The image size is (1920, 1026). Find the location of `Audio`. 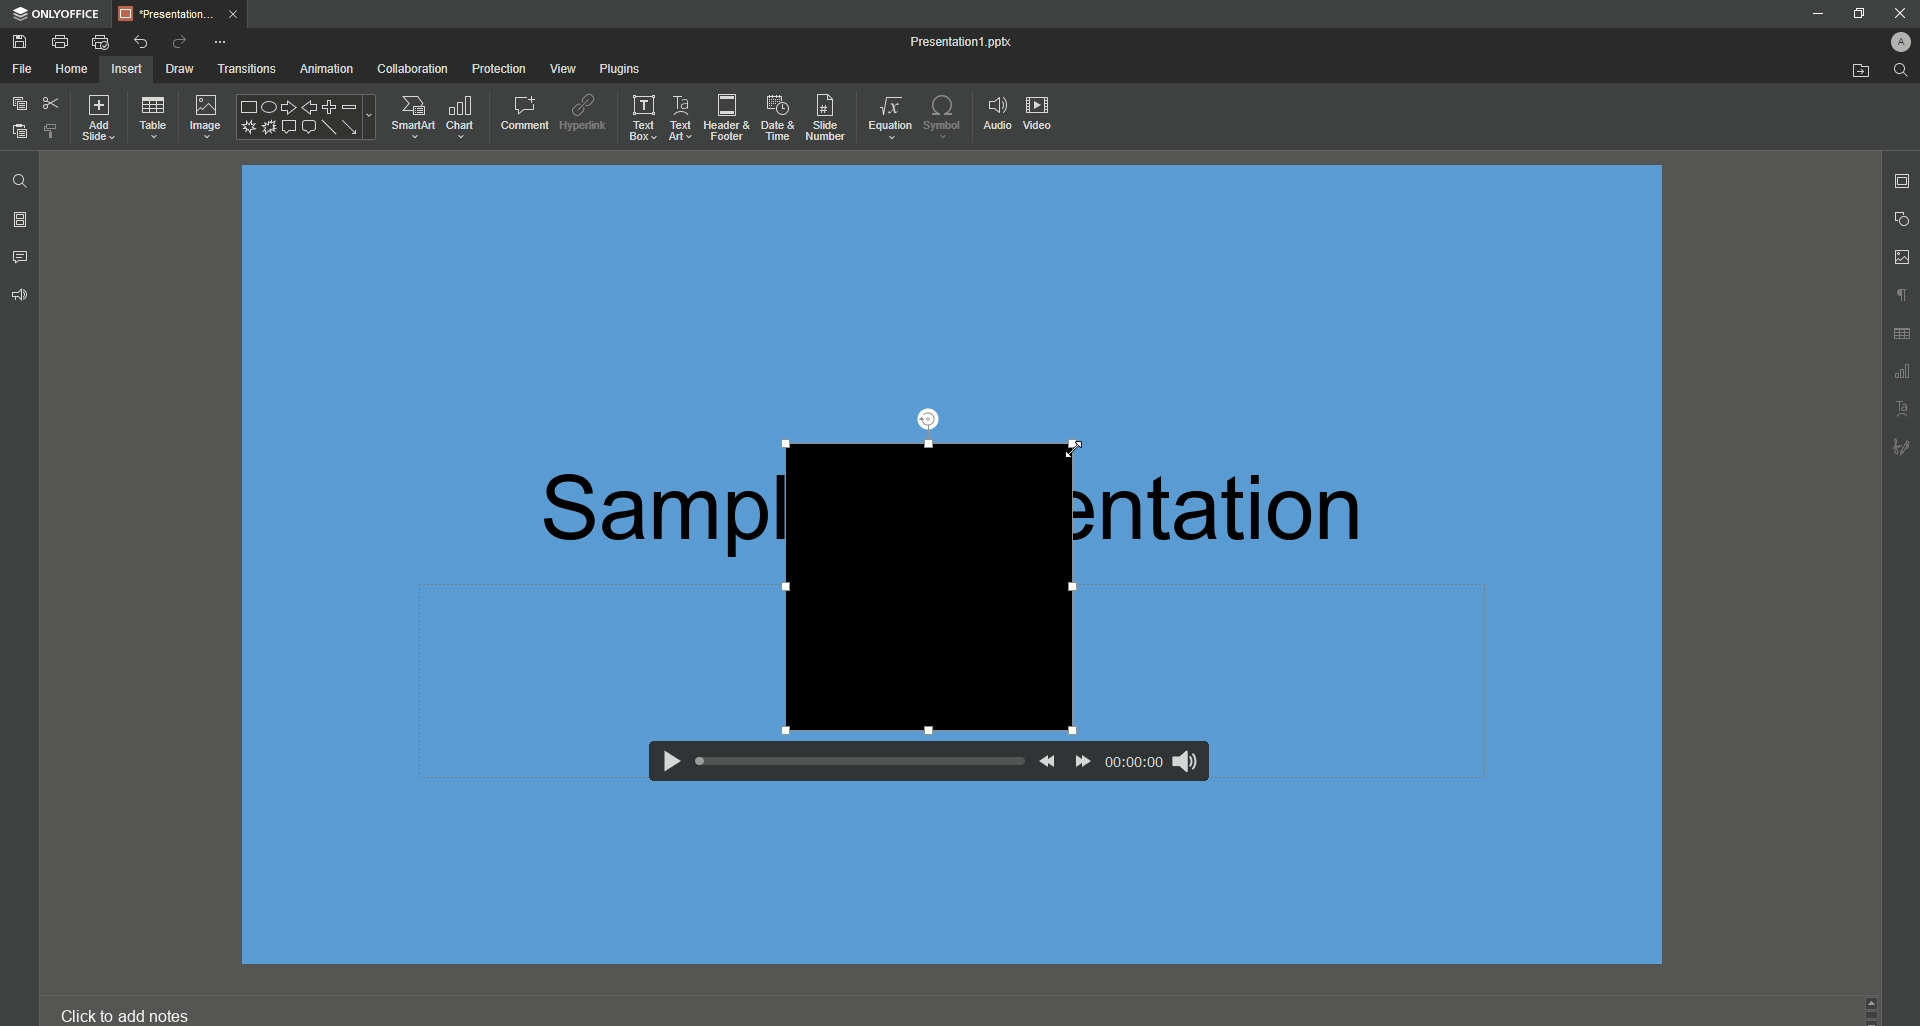

Audio is located at coordinates (996, 112).